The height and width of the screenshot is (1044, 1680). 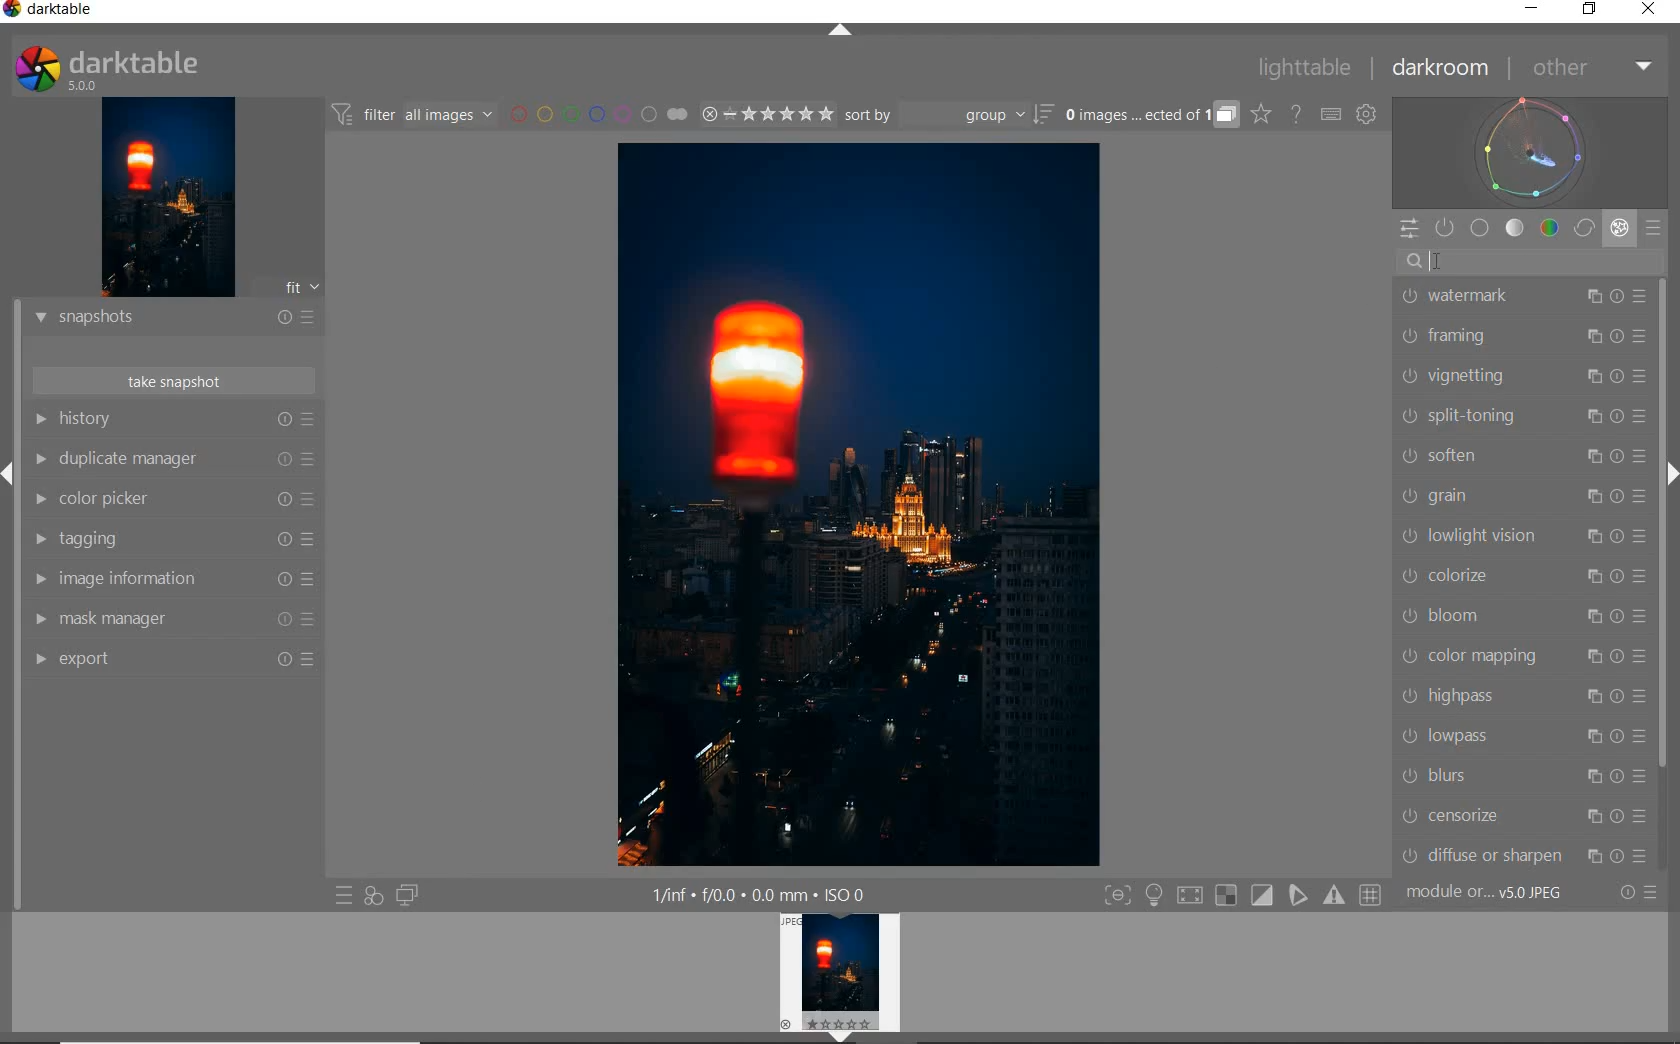 What do you see at coordinates (344, 898) in the screenshot?
I see `QUICK ACCESS TO PRESET` at bounding box center [344, 898].